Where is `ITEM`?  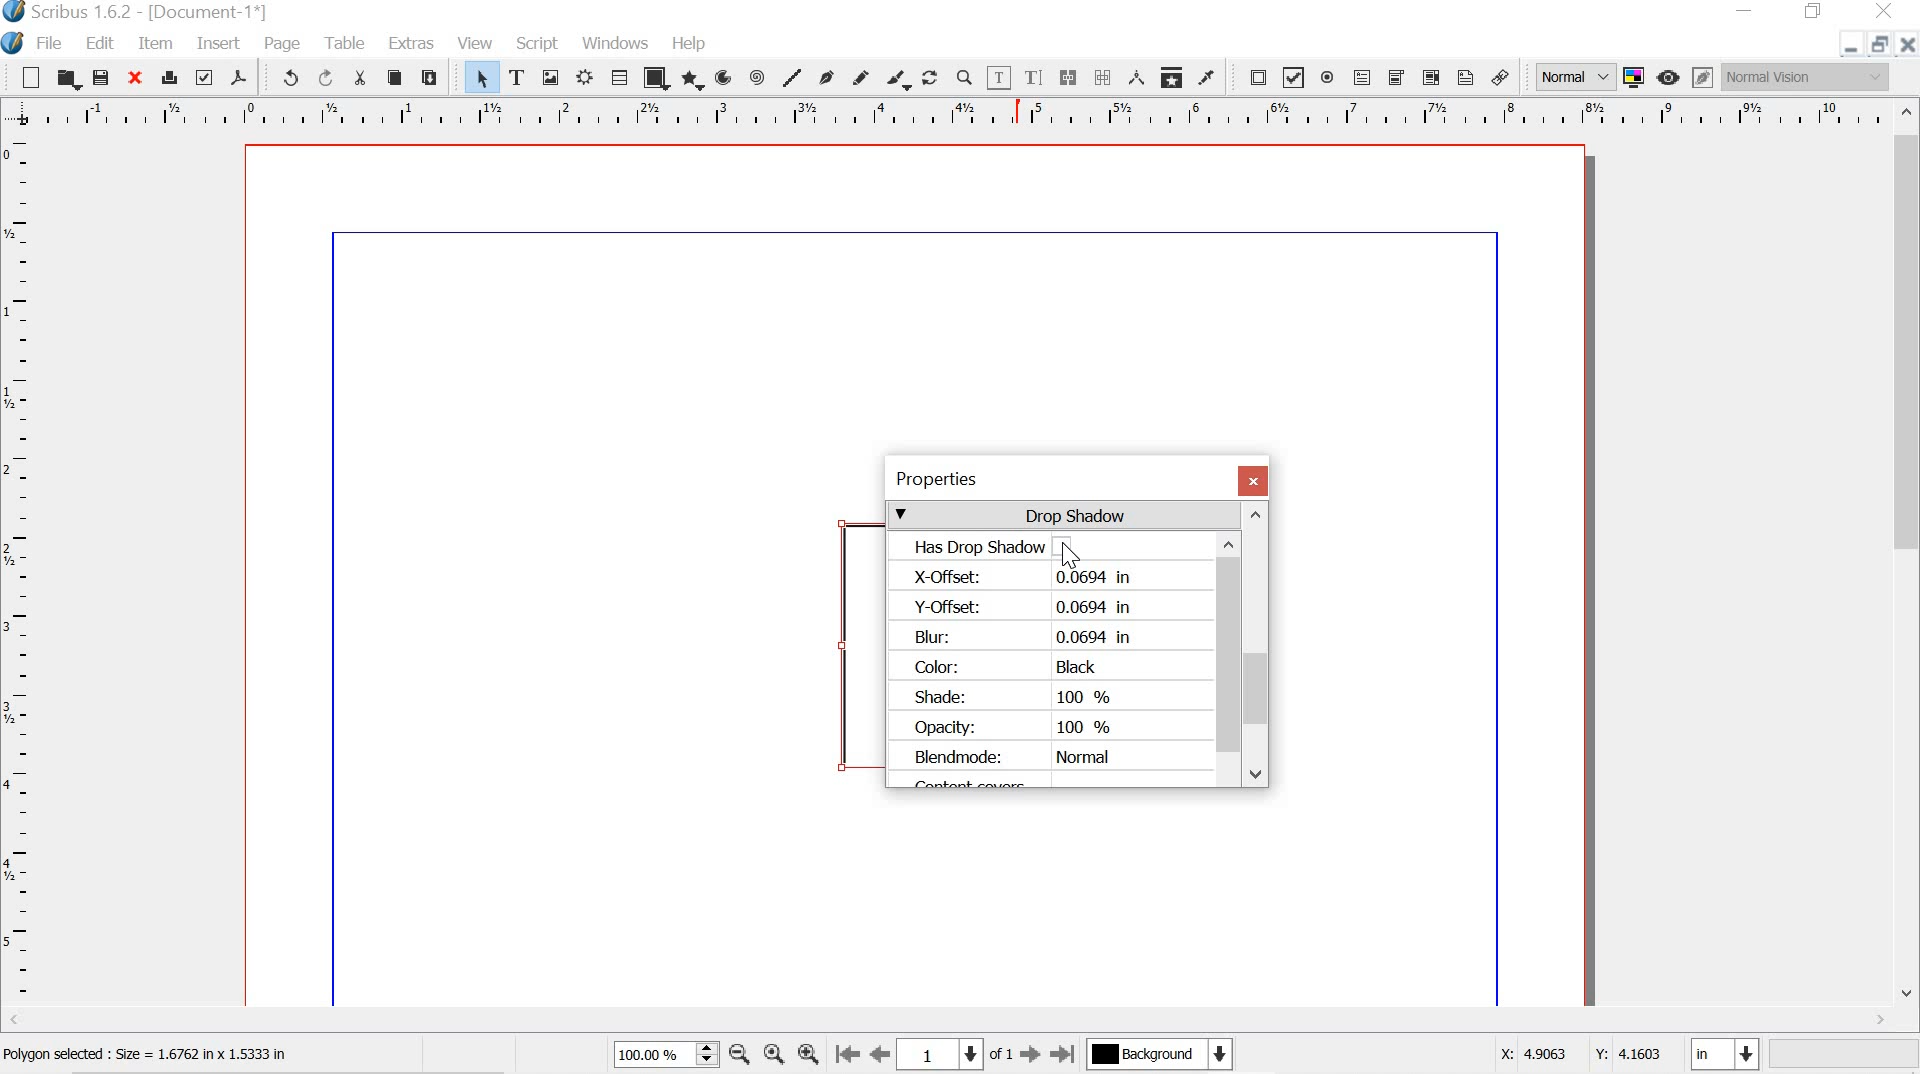 ITEM is located at coordinates (157, 44).